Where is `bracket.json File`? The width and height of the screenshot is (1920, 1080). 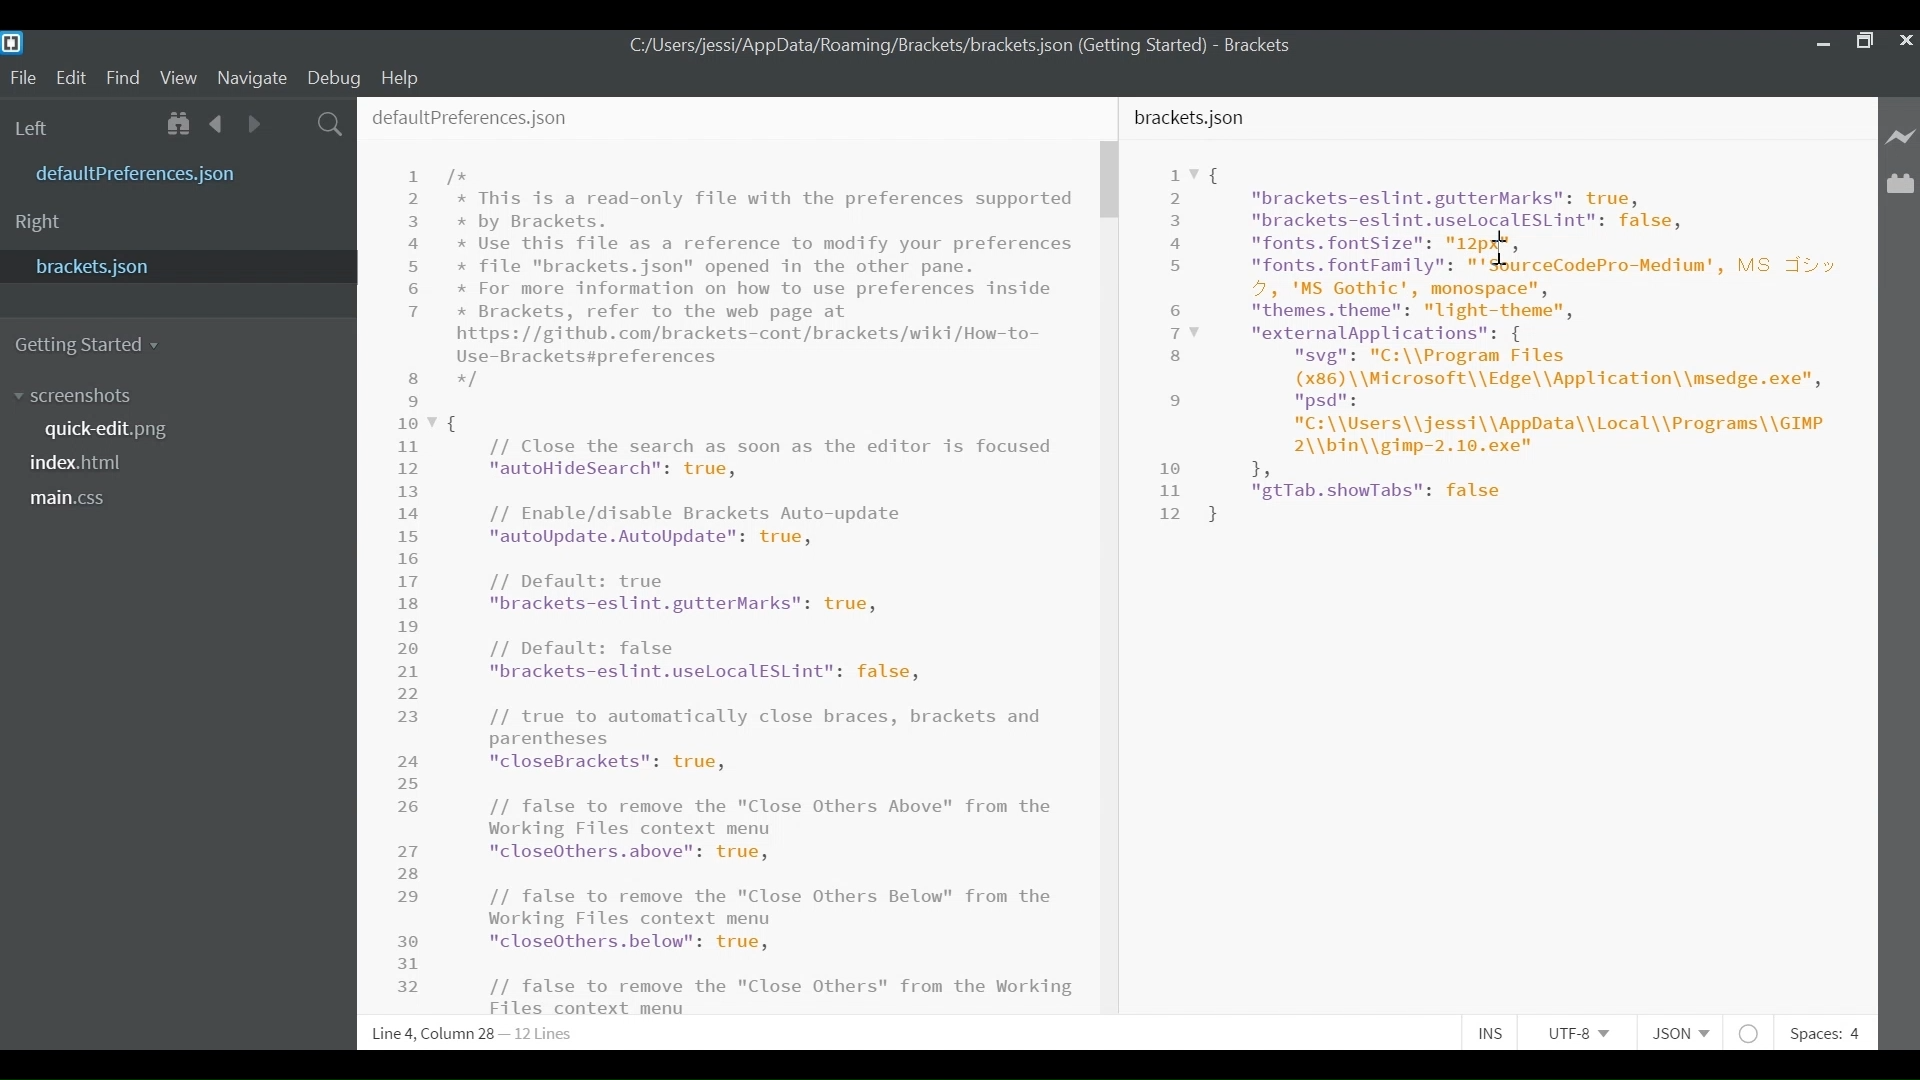 bracket.json File is located at coordinates (174, 265).